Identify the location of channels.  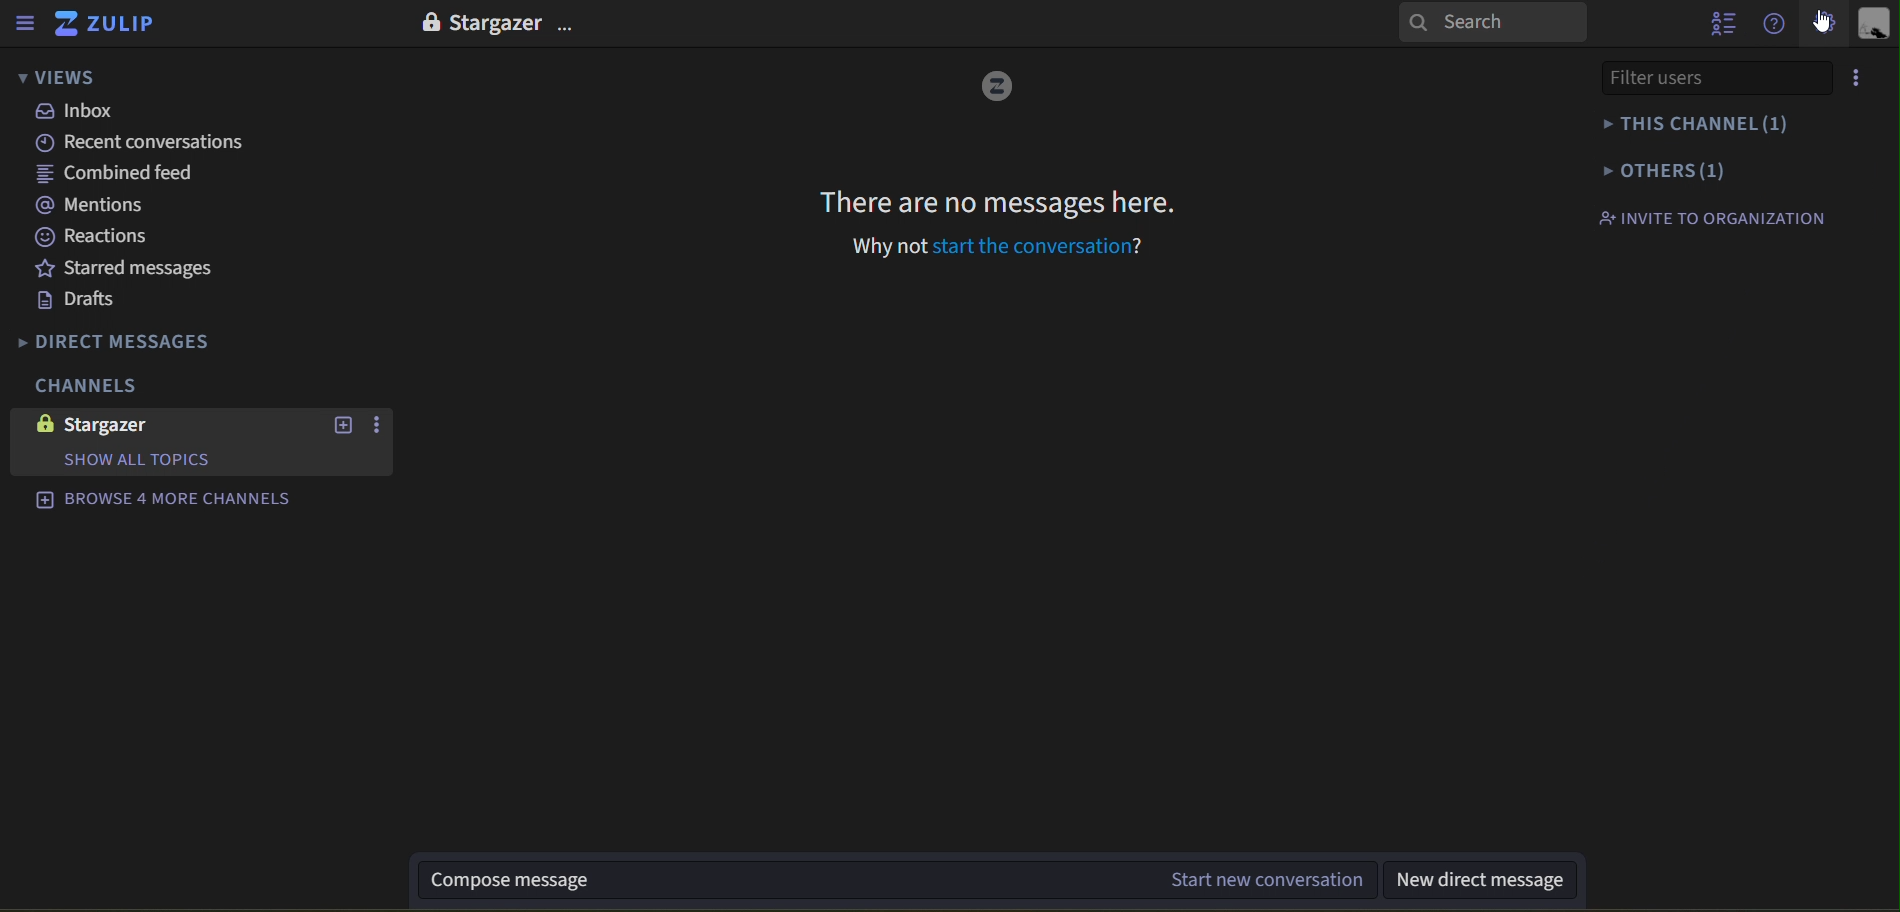
(91, 388).